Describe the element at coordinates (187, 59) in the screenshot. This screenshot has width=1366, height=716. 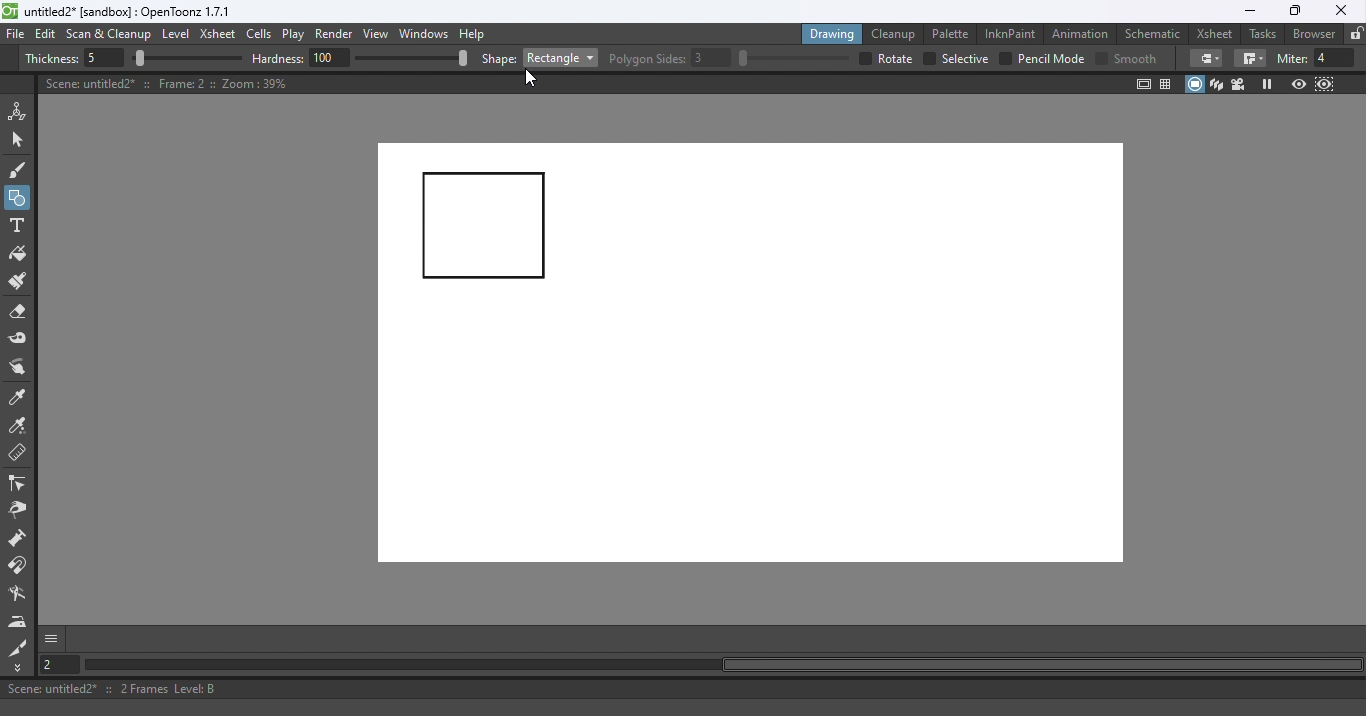
I see `slider` at that location.